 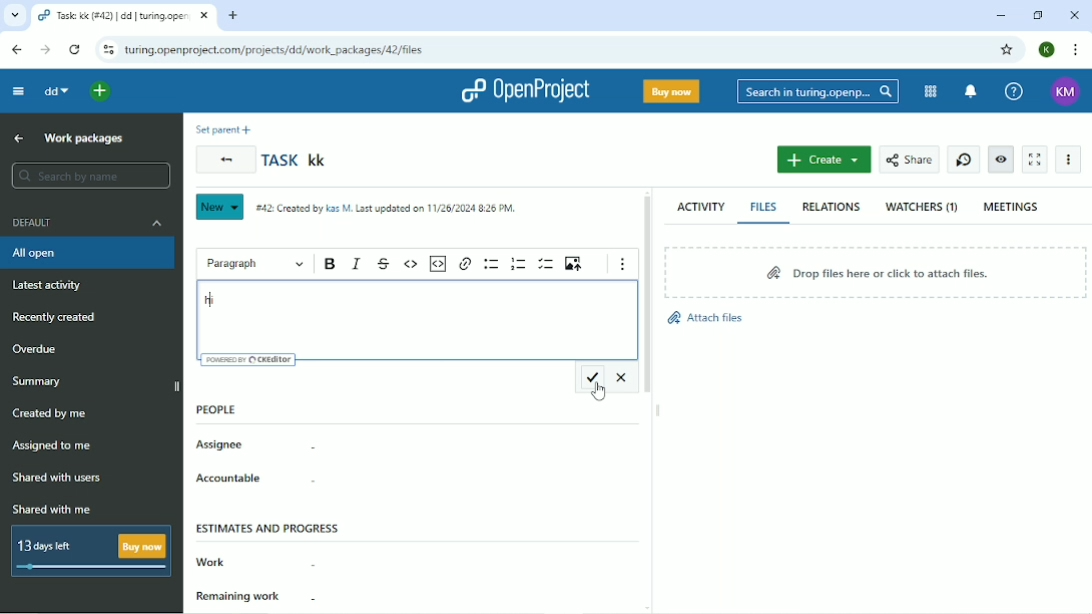 What do you see at coordinates (930, 91) in the screenshot?
I see `Modules` at bounding box center [930, 91].